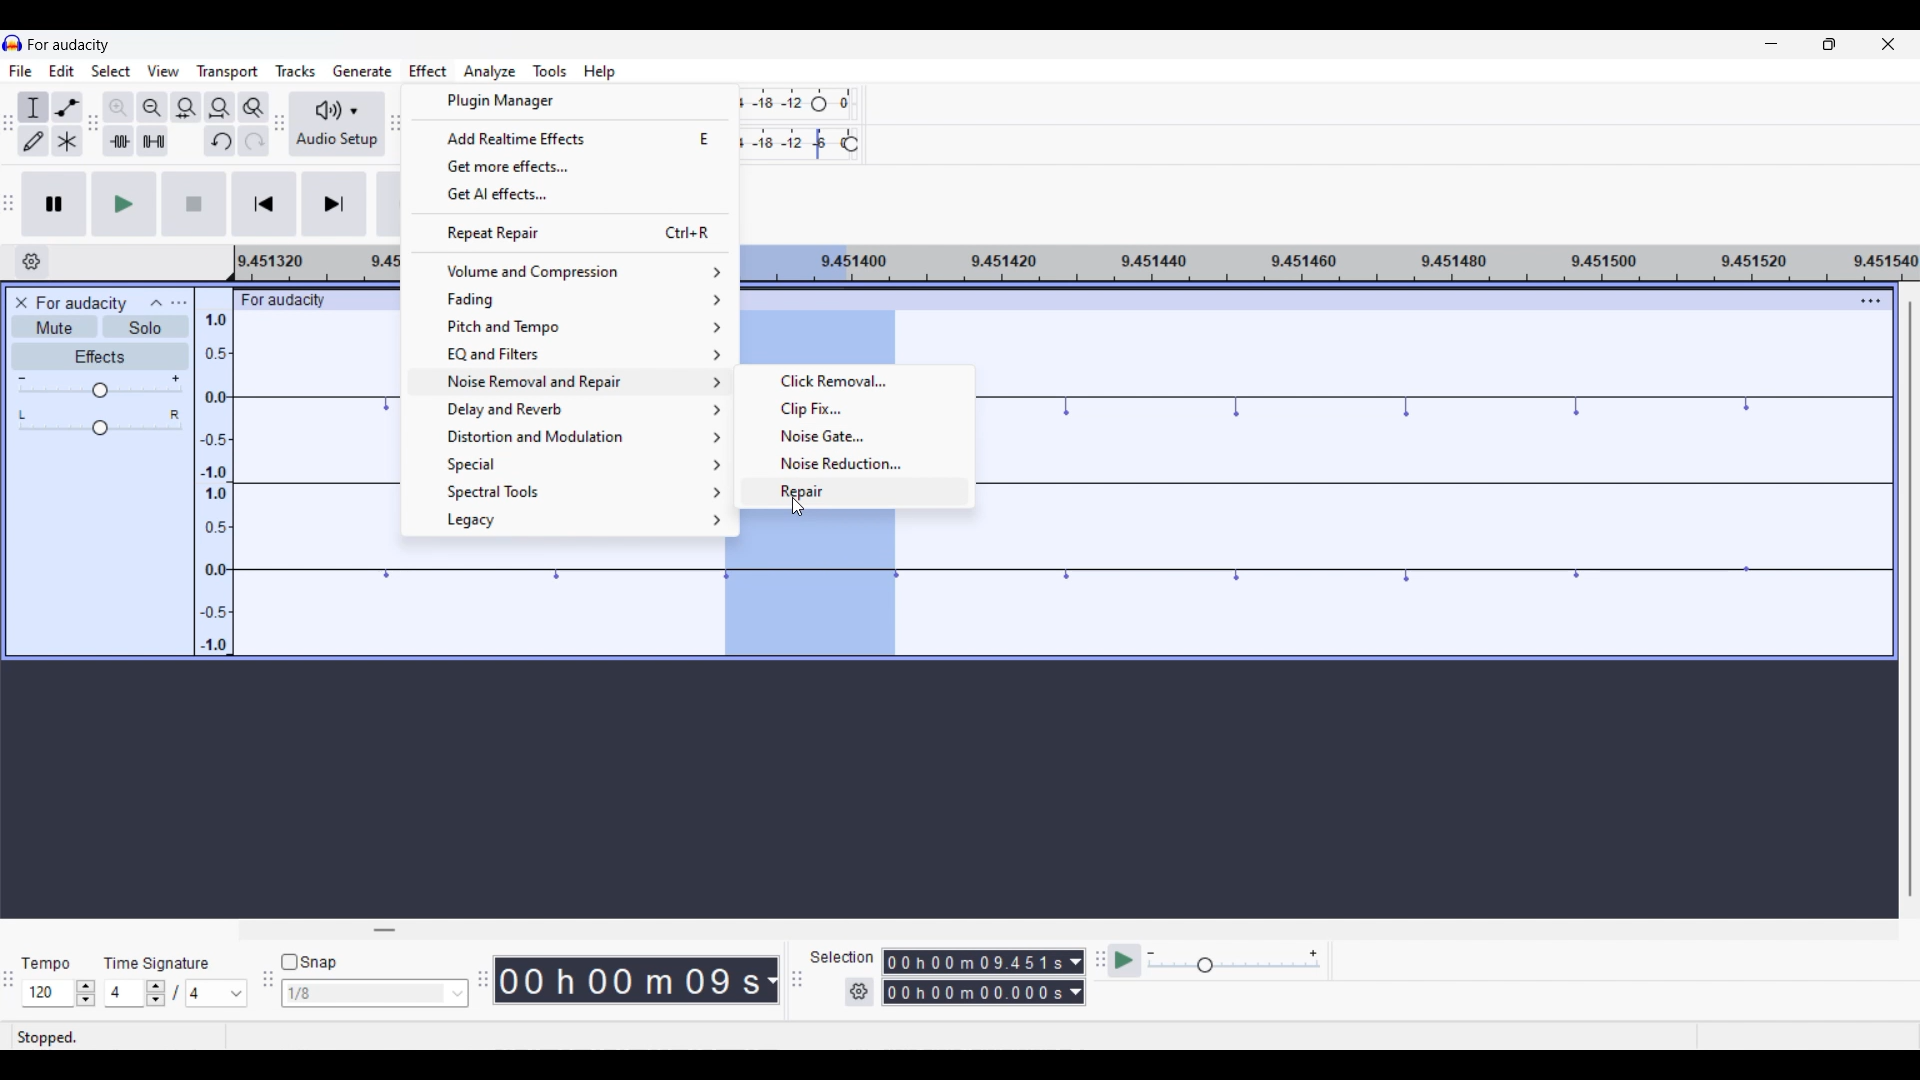 This screenshot has width=1920, height=1080. Describe the element at coordinates (1871, 301) in the screenshot. I see `Track settings` at that location.